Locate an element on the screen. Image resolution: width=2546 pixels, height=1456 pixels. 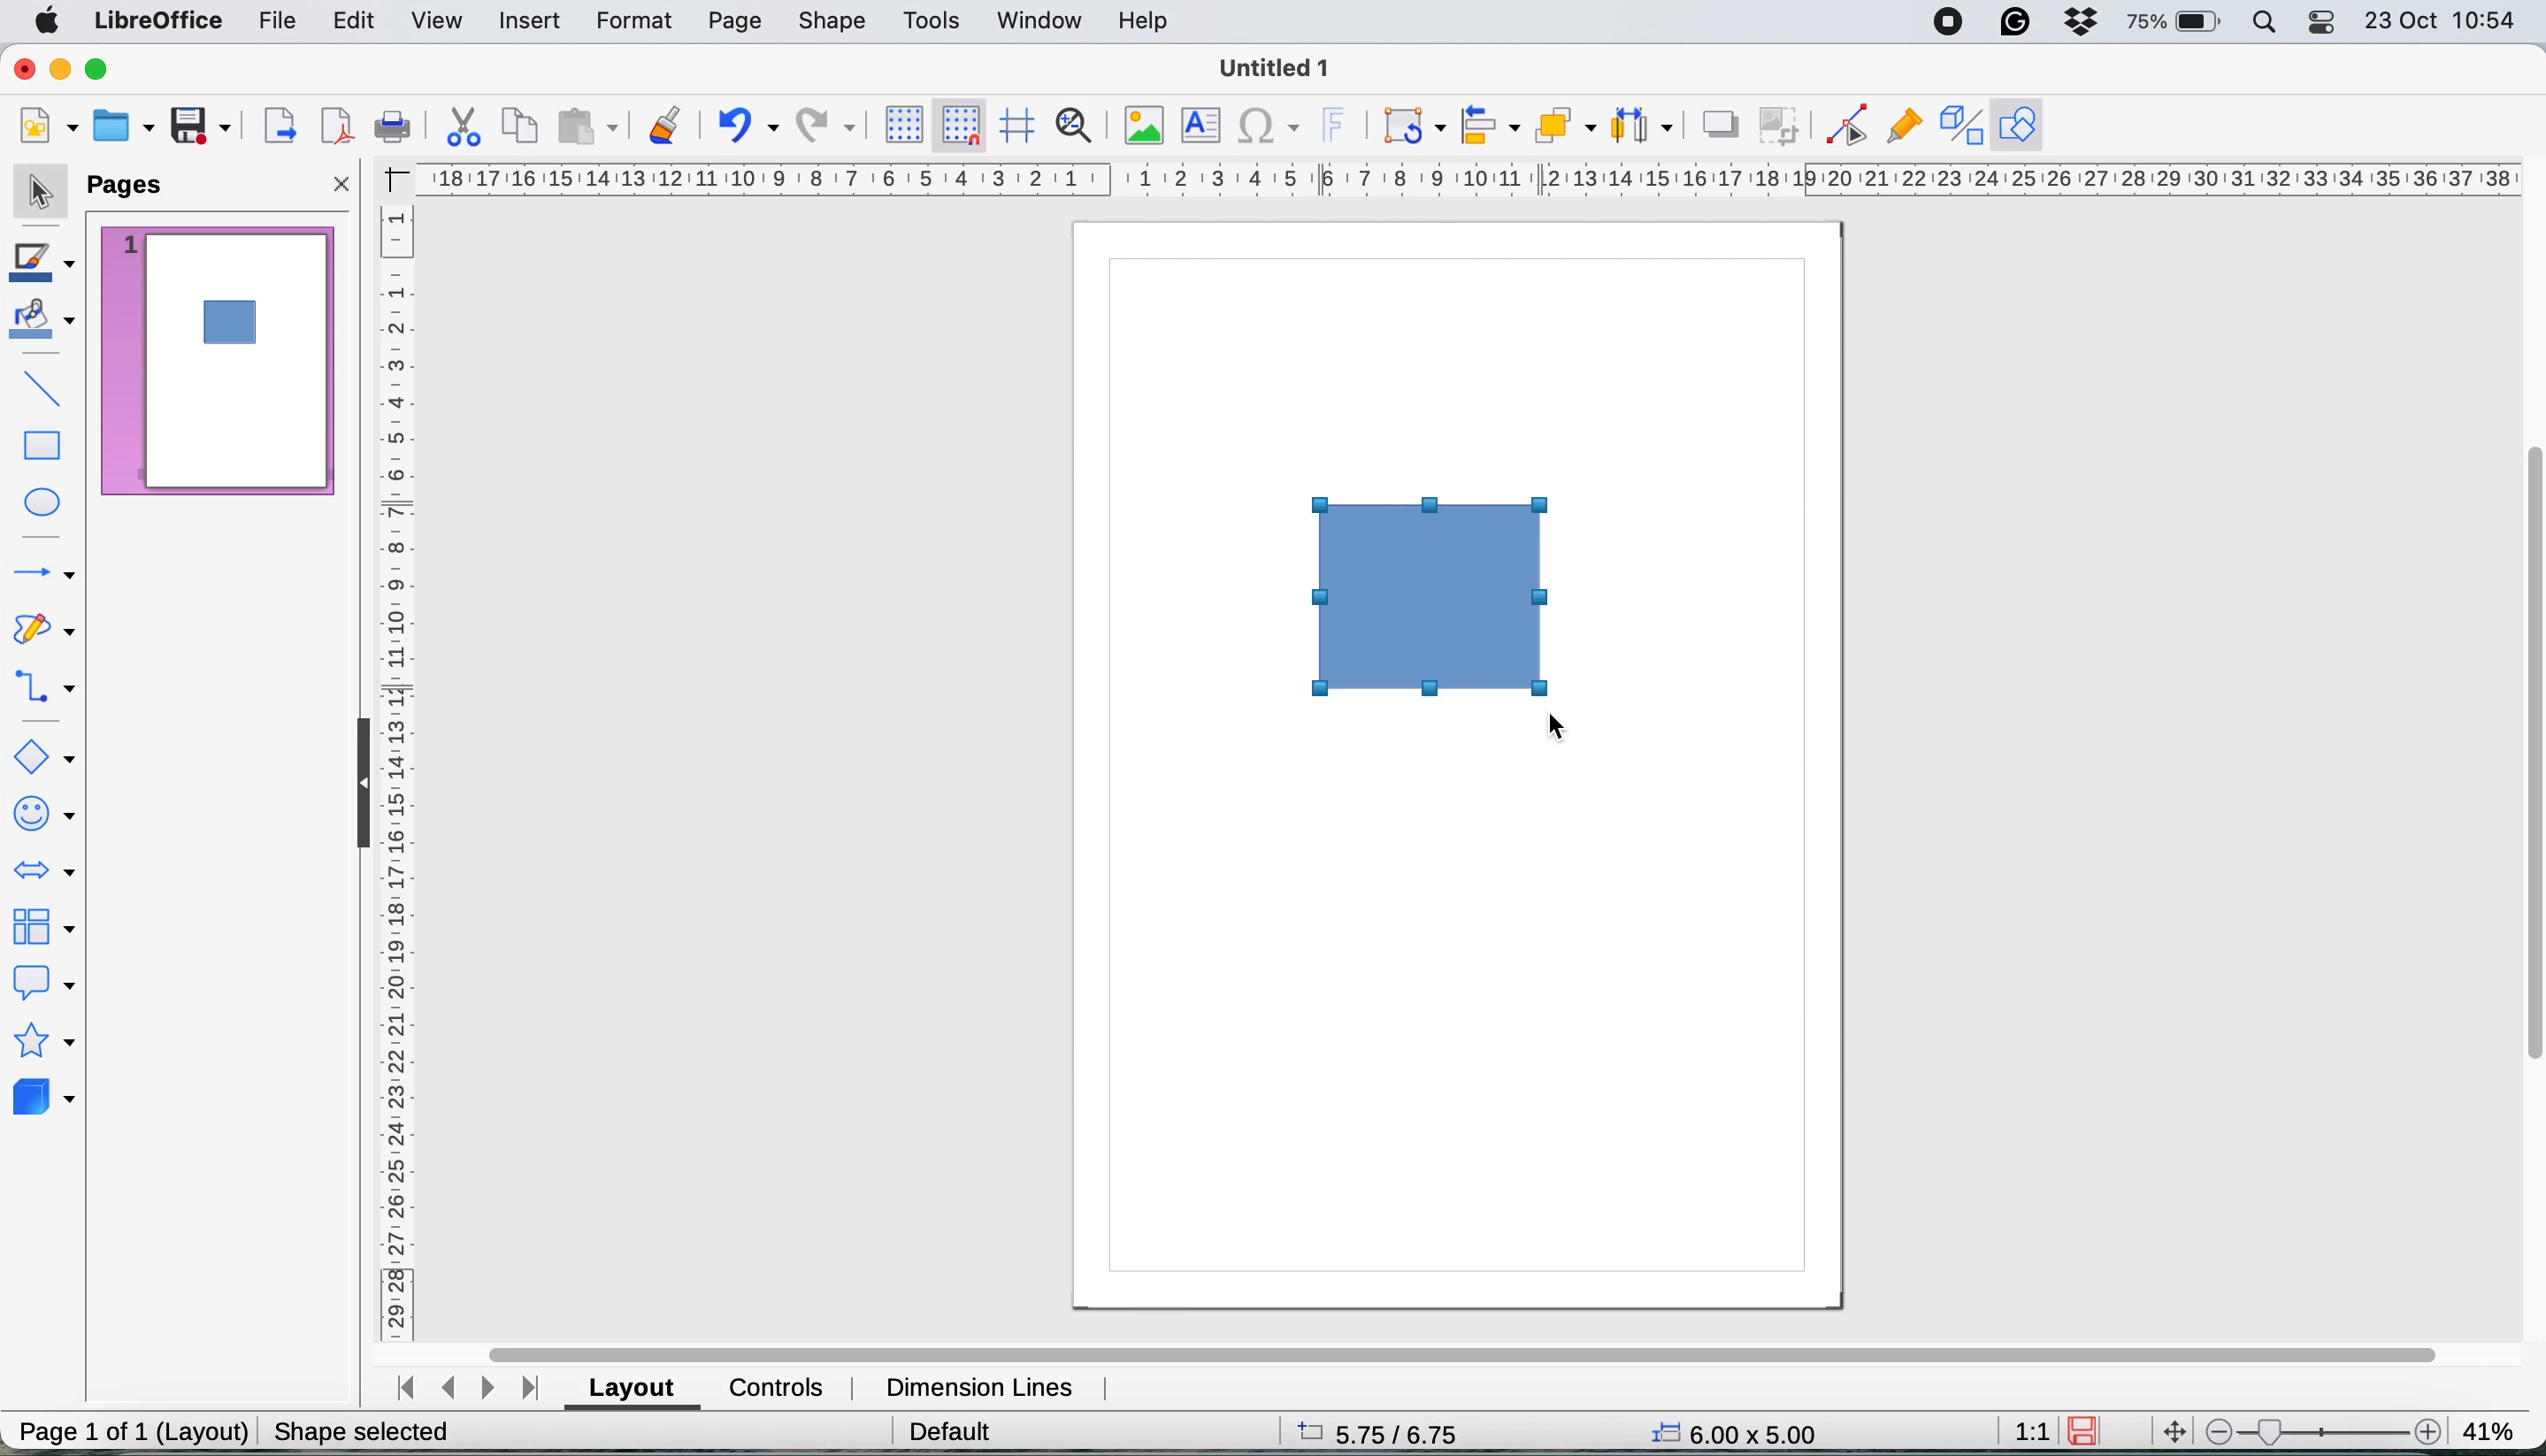
close is located at coordinates (343, 182).